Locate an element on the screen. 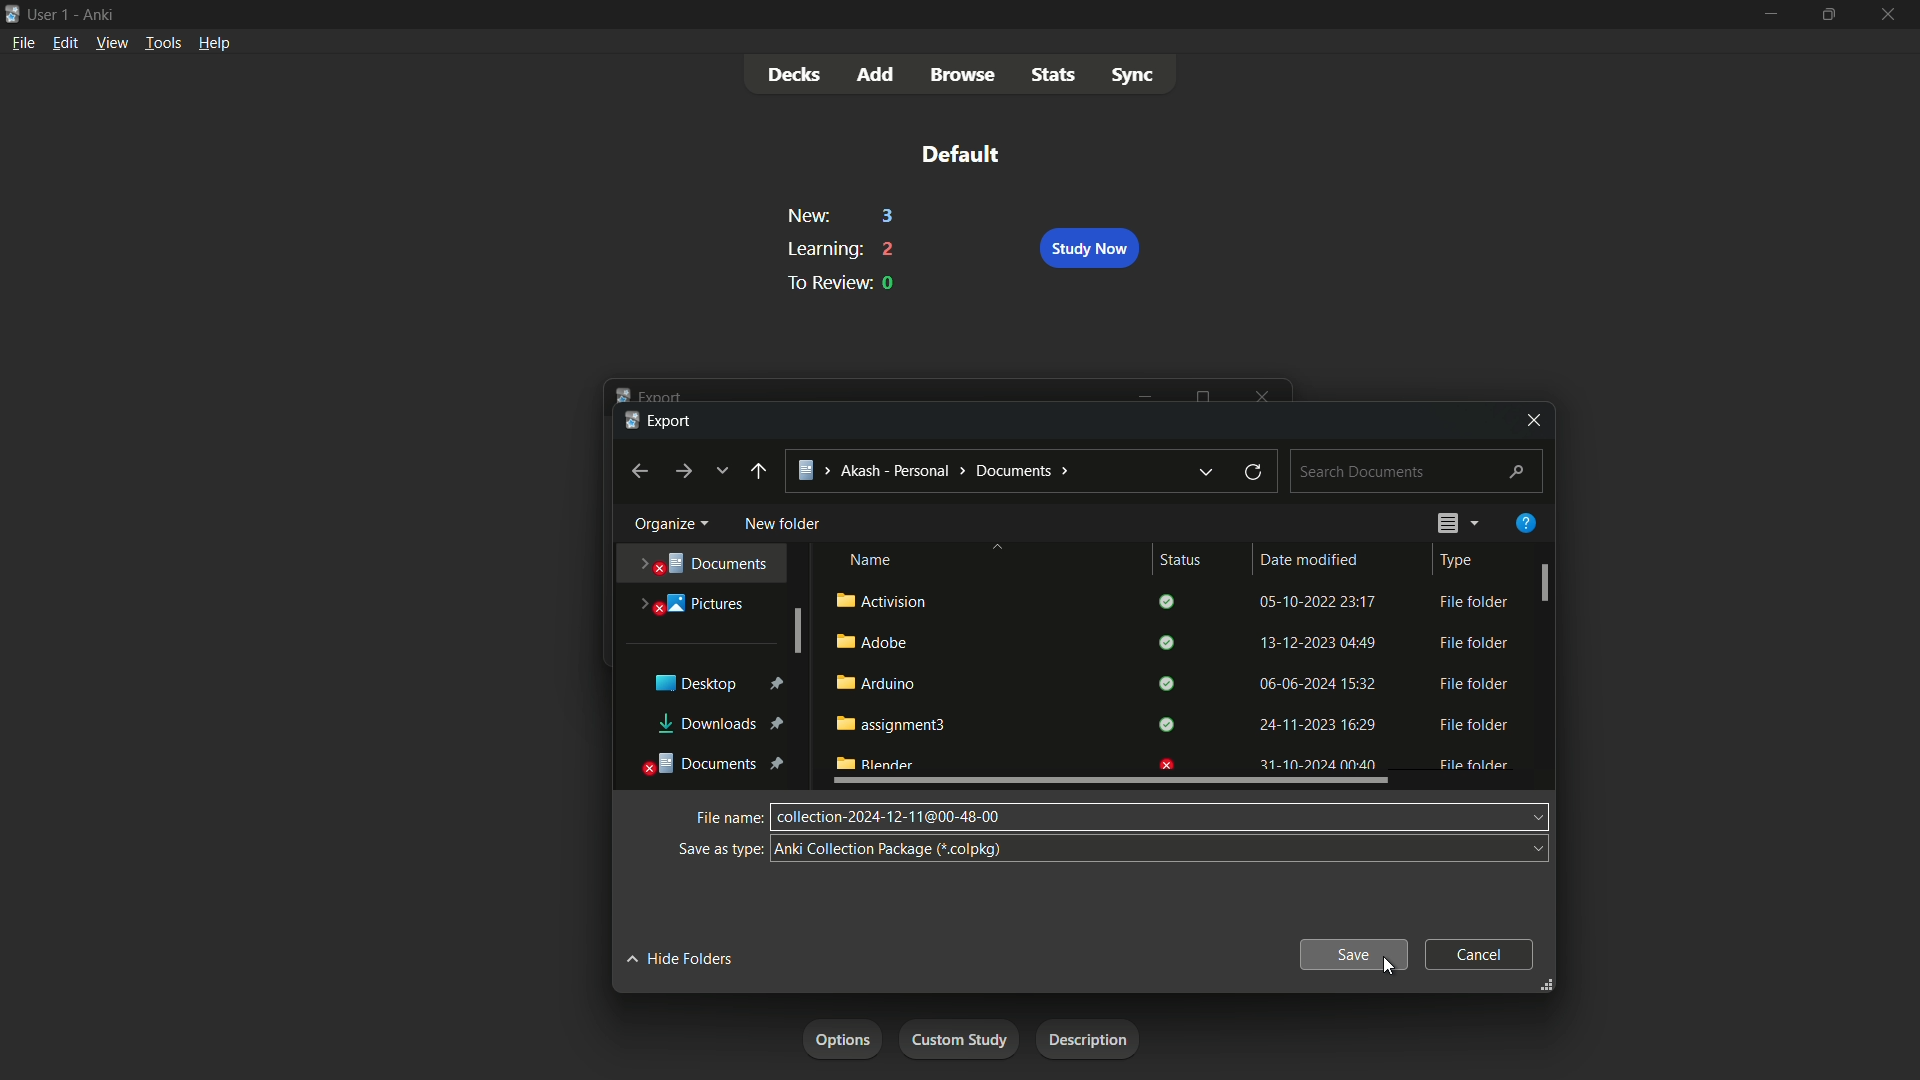 This screenshot has height=1080, width=1920. edit menu is located at coordinates (65, 43).